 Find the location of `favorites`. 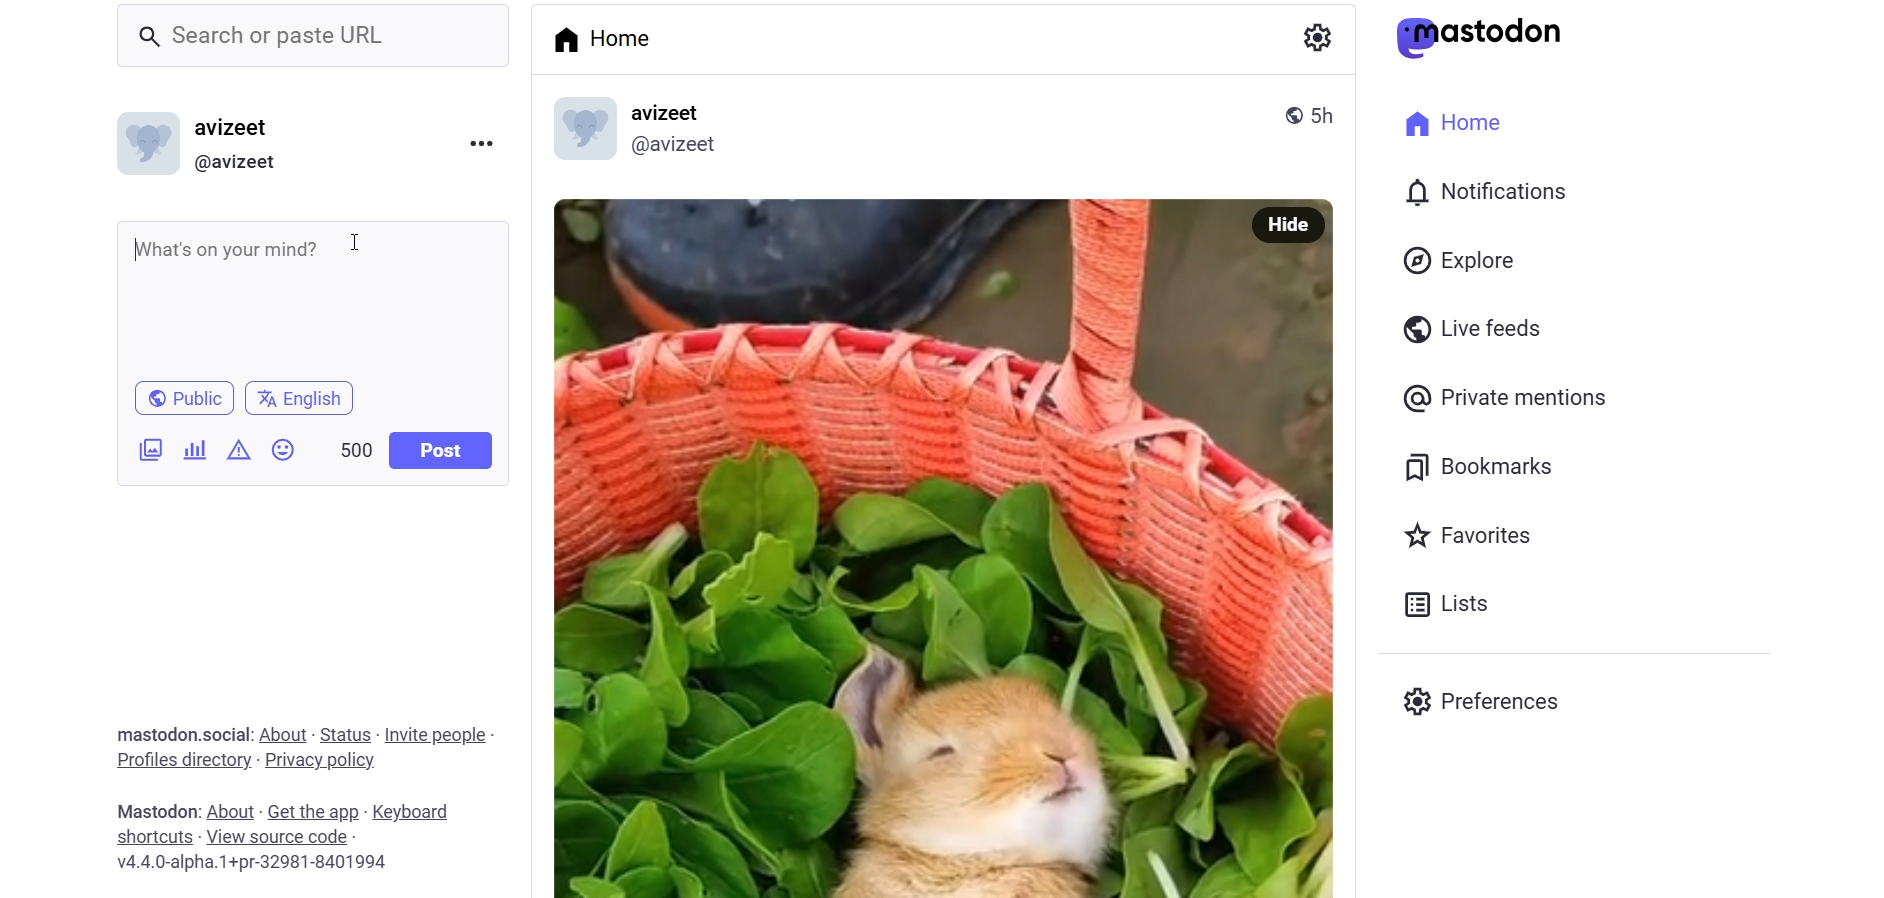

favorites is located at coordinates (1475, 539).